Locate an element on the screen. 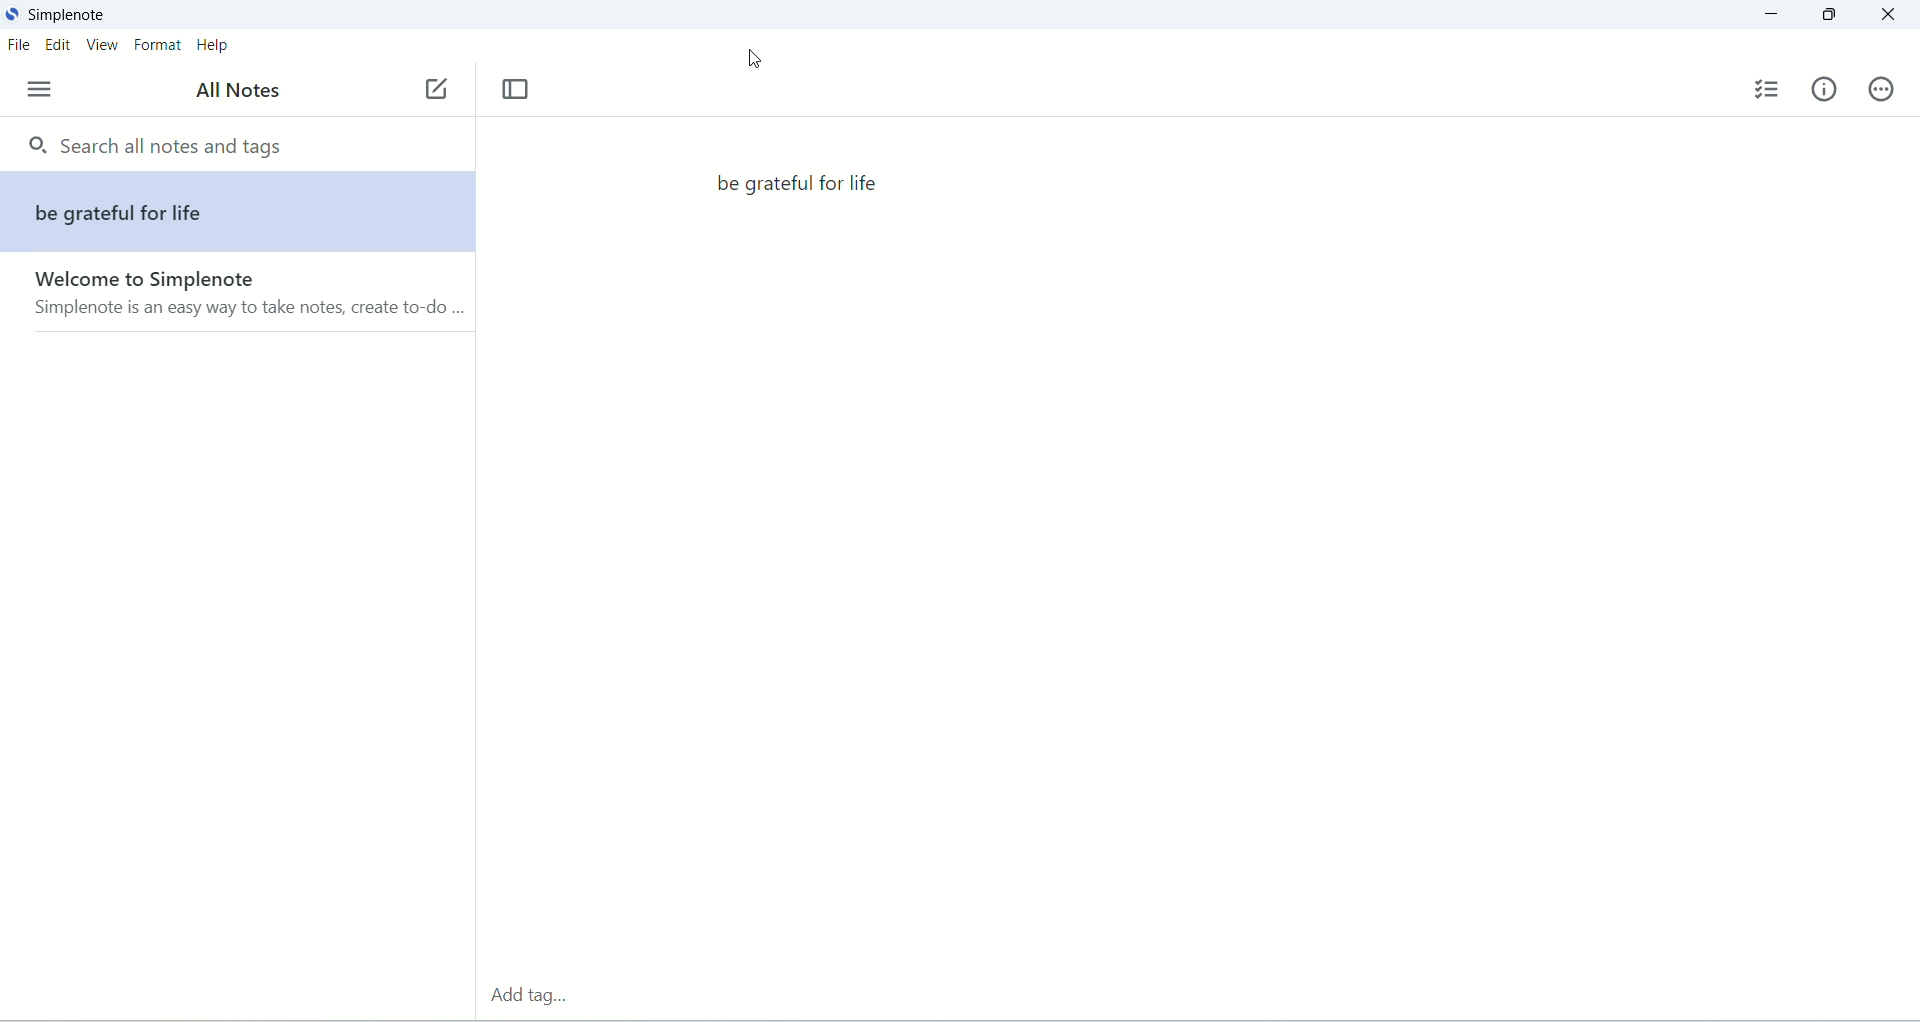  info is located at coordinates (1822, 91).